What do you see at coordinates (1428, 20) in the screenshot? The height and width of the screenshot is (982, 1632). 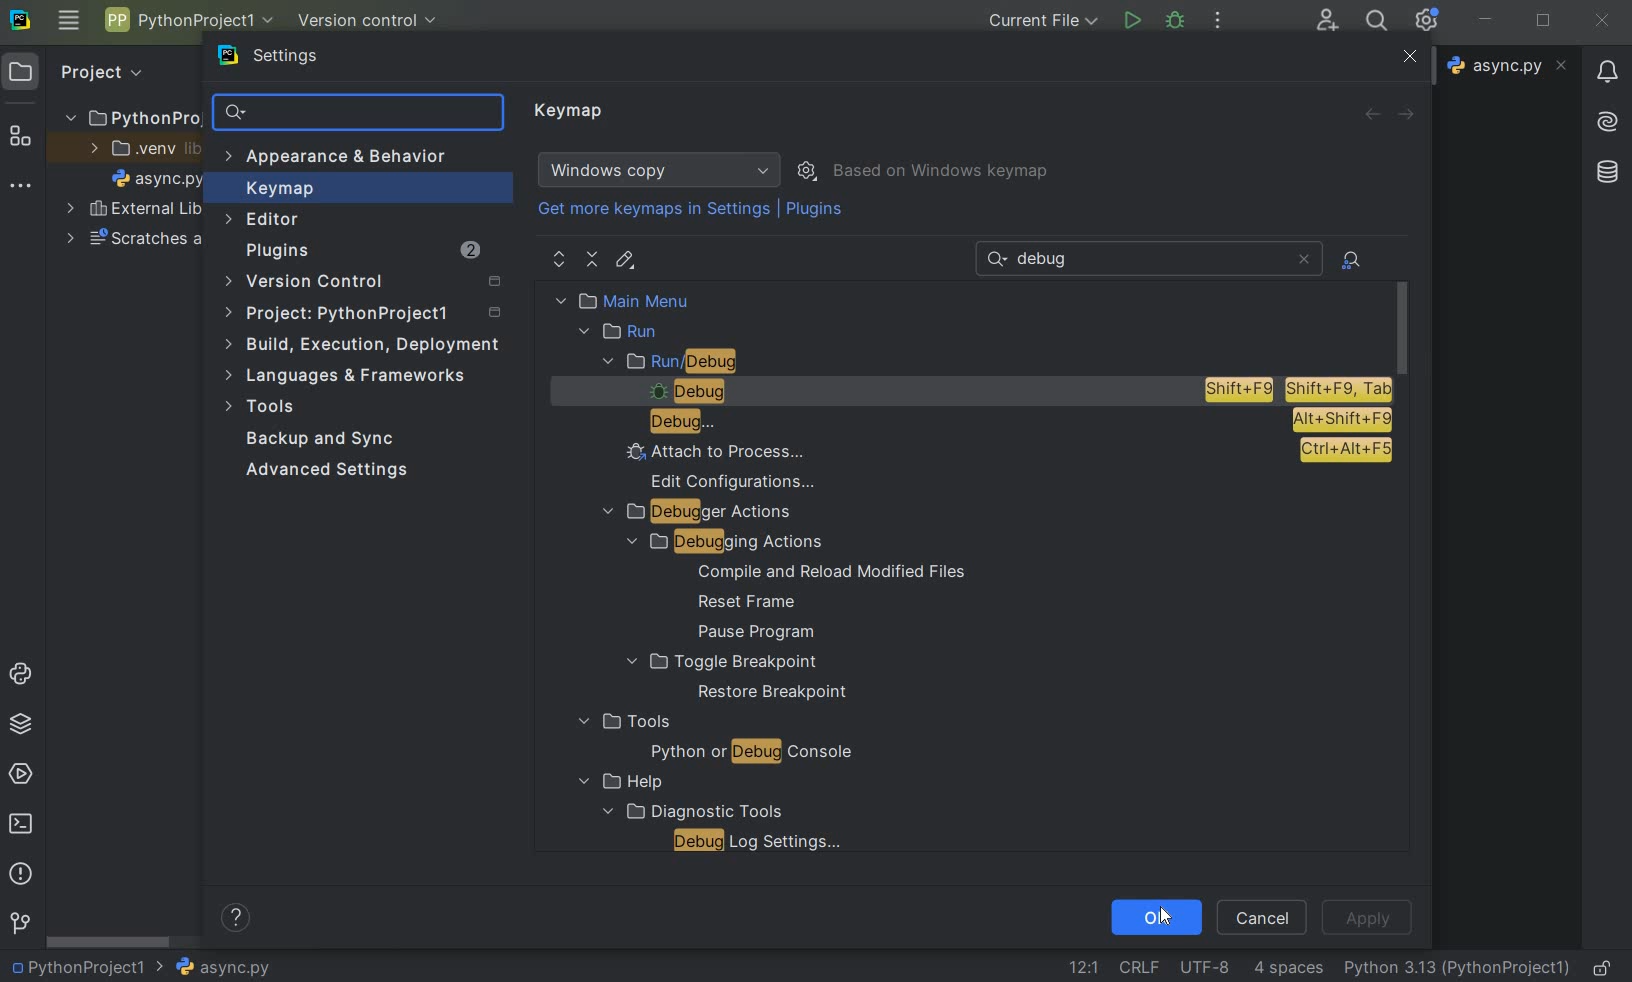 I see `ide and project settings` at bounding box center [1428, 20].